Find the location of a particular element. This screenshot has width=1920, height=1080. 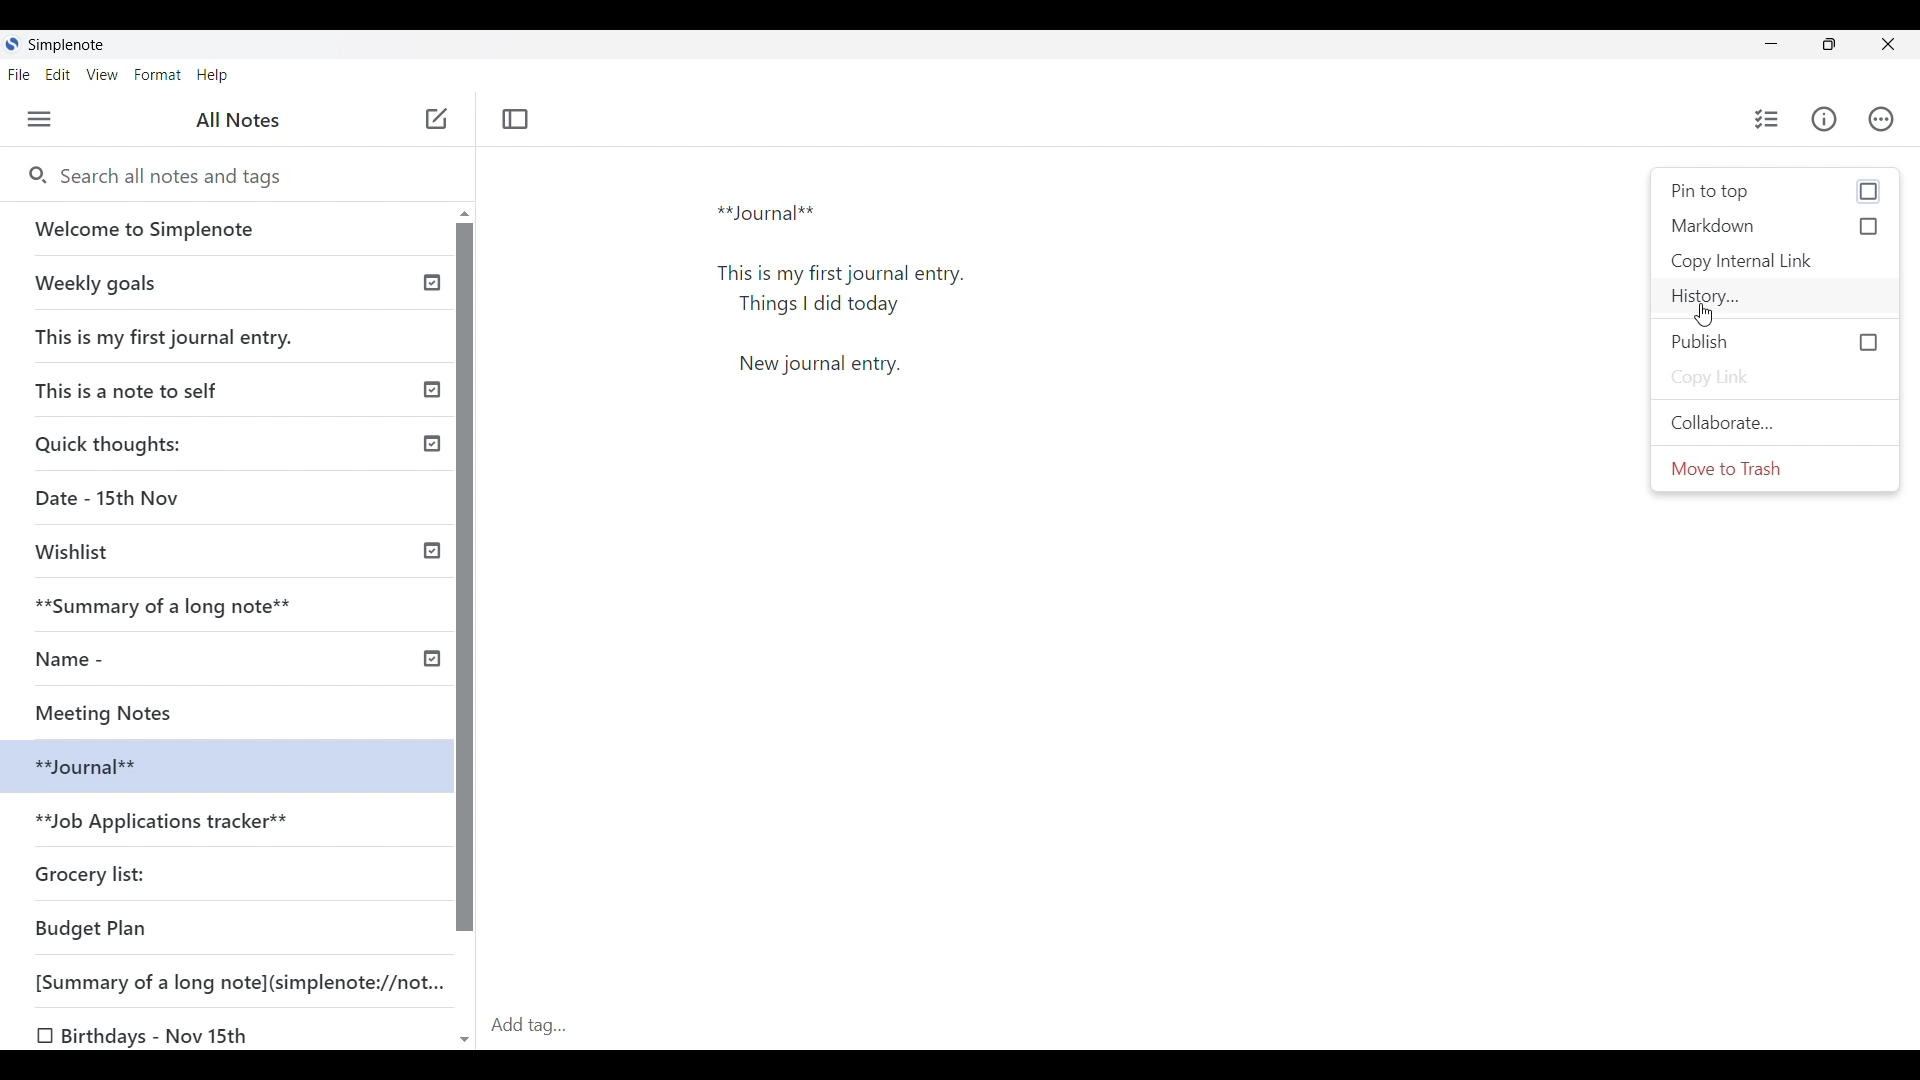

Search all notes and tags is located at coordinates (249, 177).